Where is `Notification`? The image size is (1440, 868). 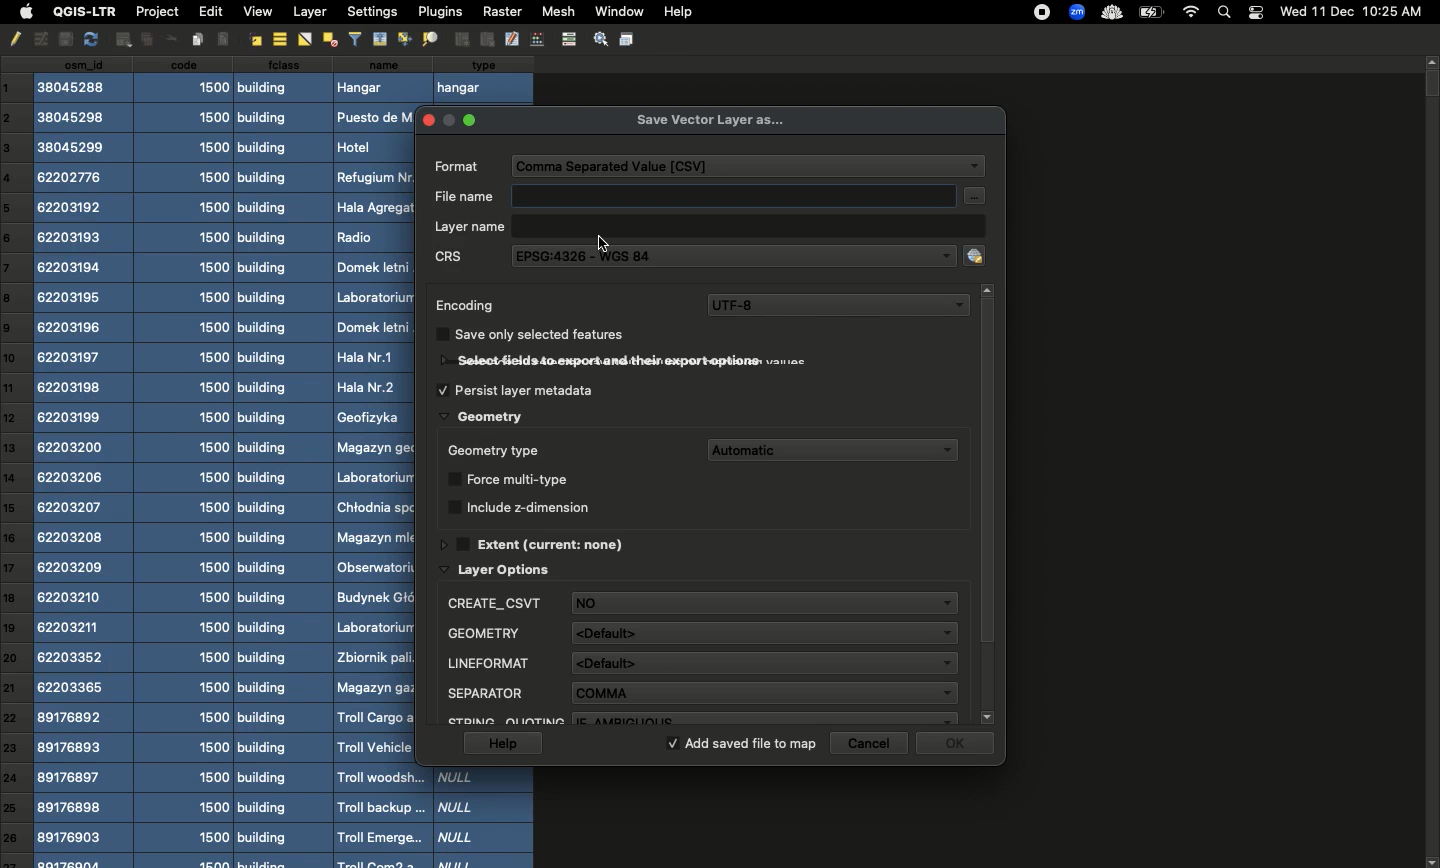 Notification is located at coordinates (1255, 11).